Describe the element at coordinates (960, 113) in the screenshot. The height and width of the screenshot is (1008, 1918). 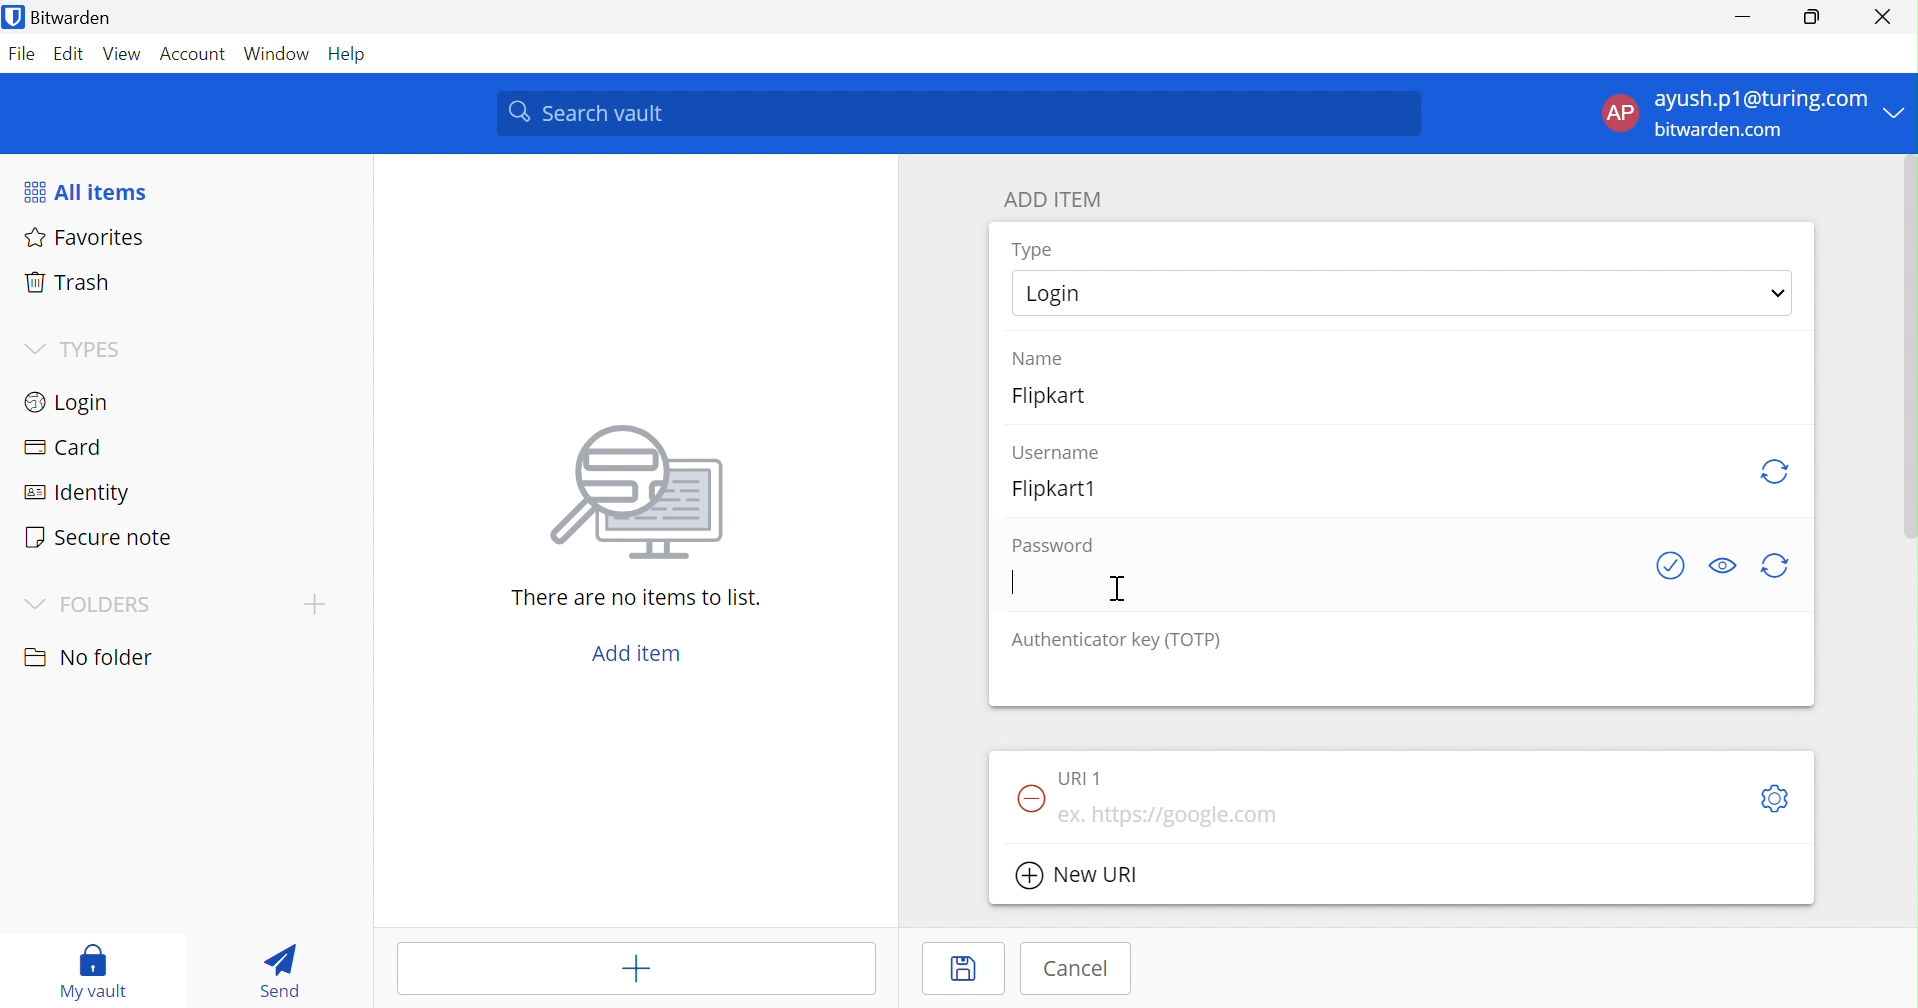
I see `Search Vault` at that location.